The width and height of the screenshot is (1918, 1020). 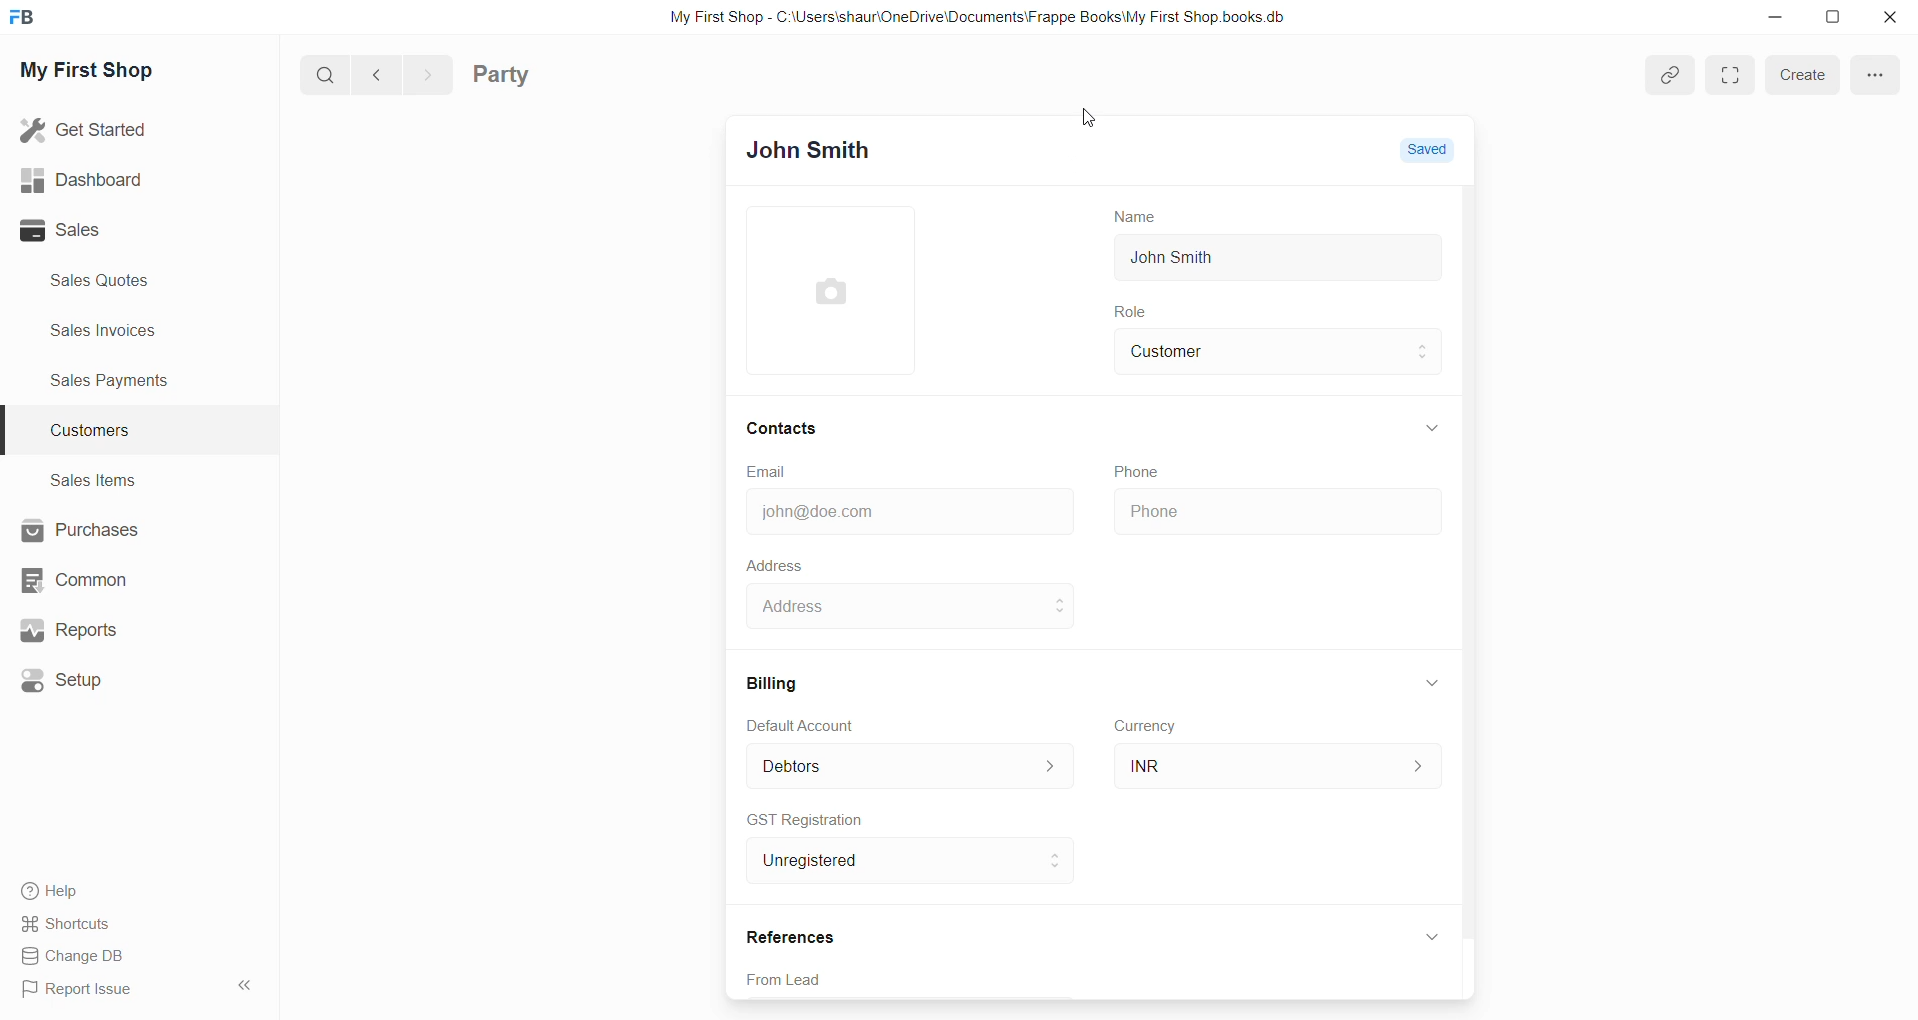 I want to click on Phone, so click(x=1142, y=469).